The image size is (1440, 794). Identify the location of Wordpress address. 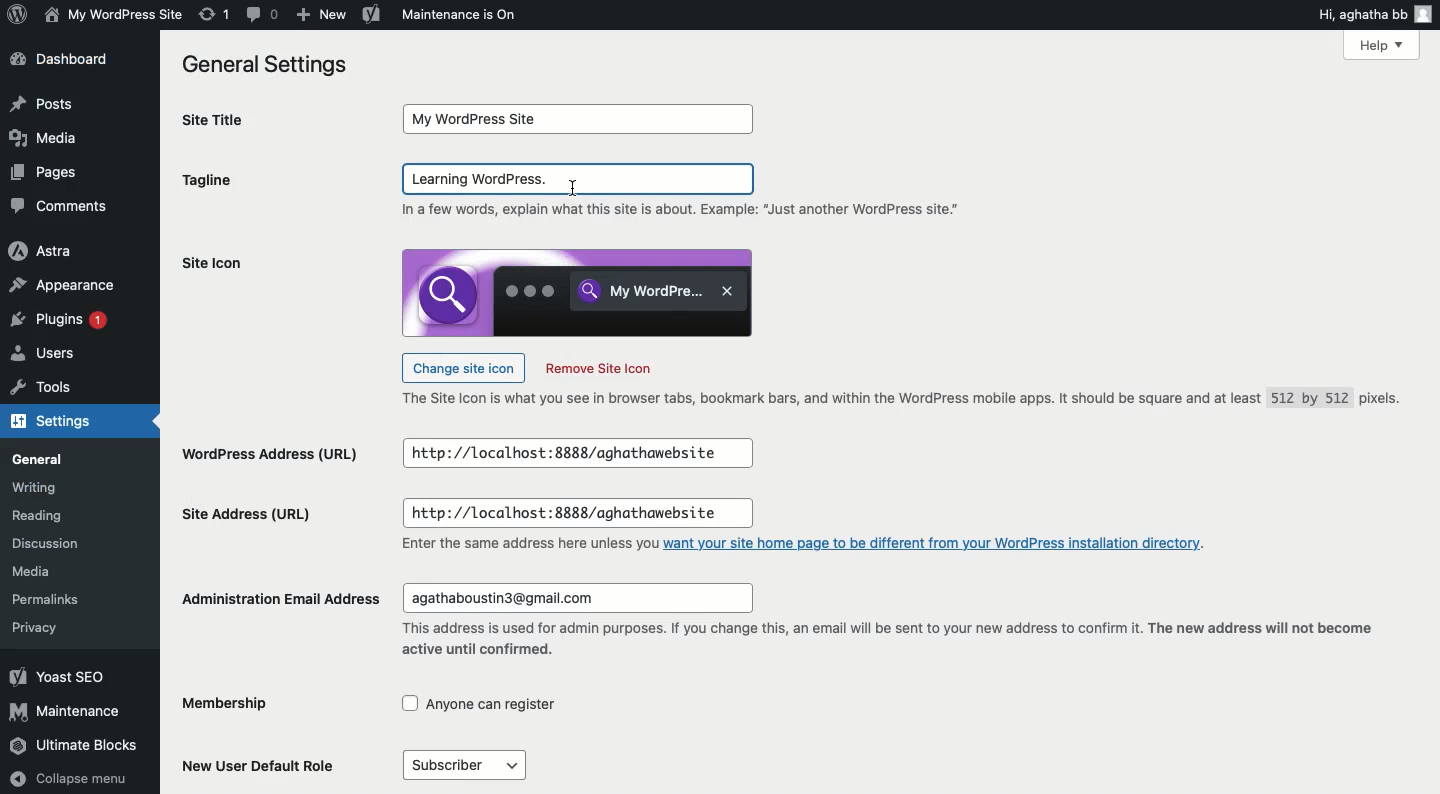
(268, 456).